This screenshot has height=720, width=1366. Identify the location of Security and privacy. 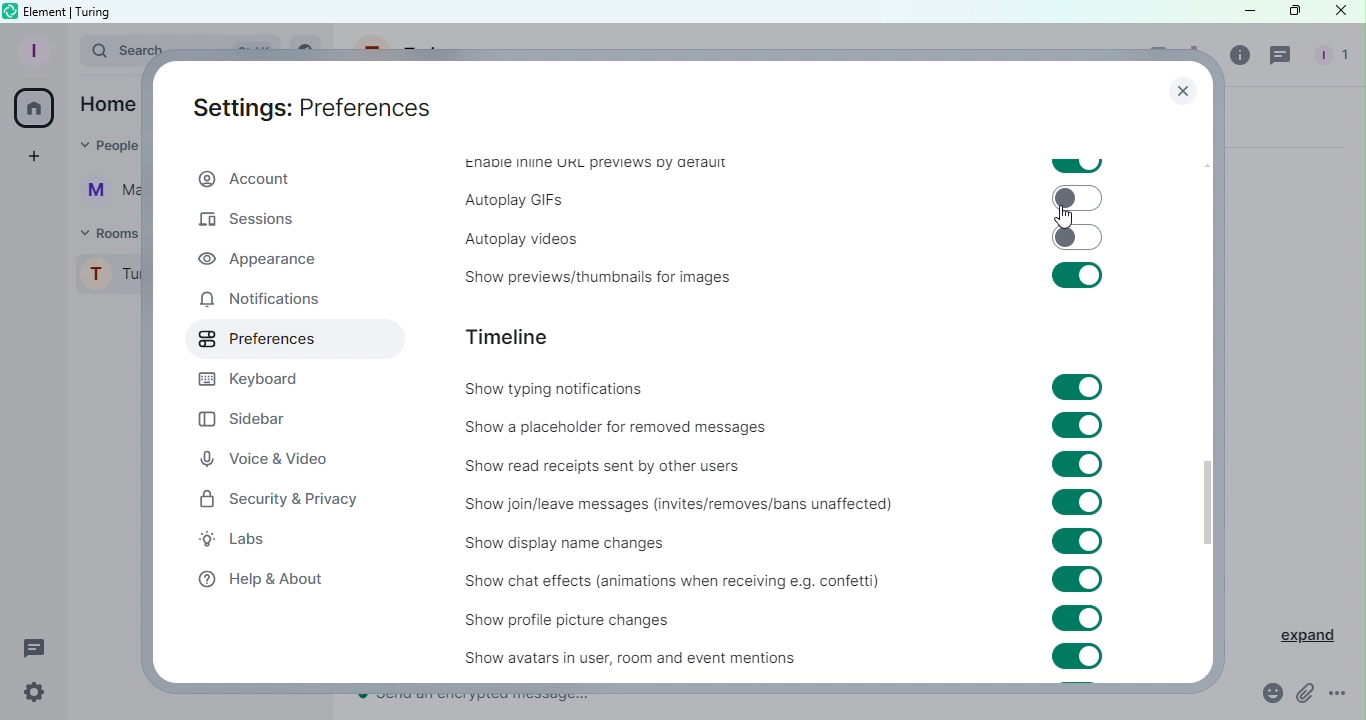
(279, 503).